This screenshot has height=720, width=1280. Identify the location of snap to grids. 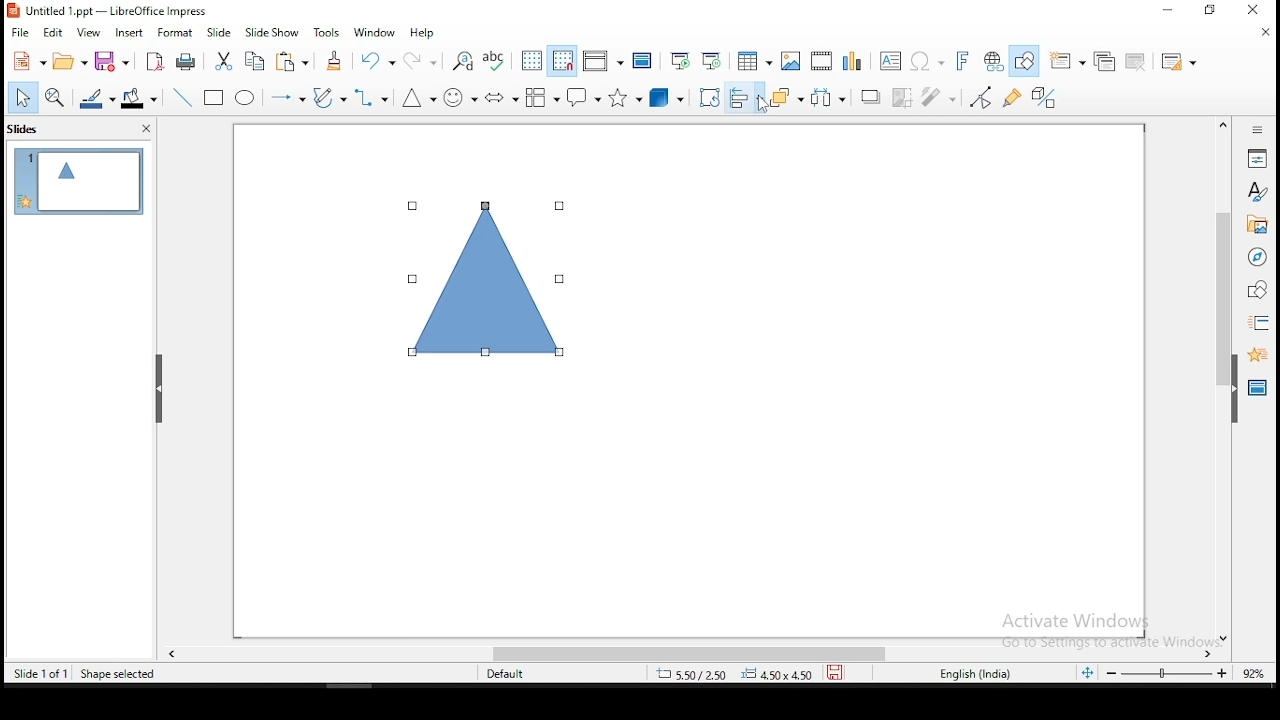
(563, 59).